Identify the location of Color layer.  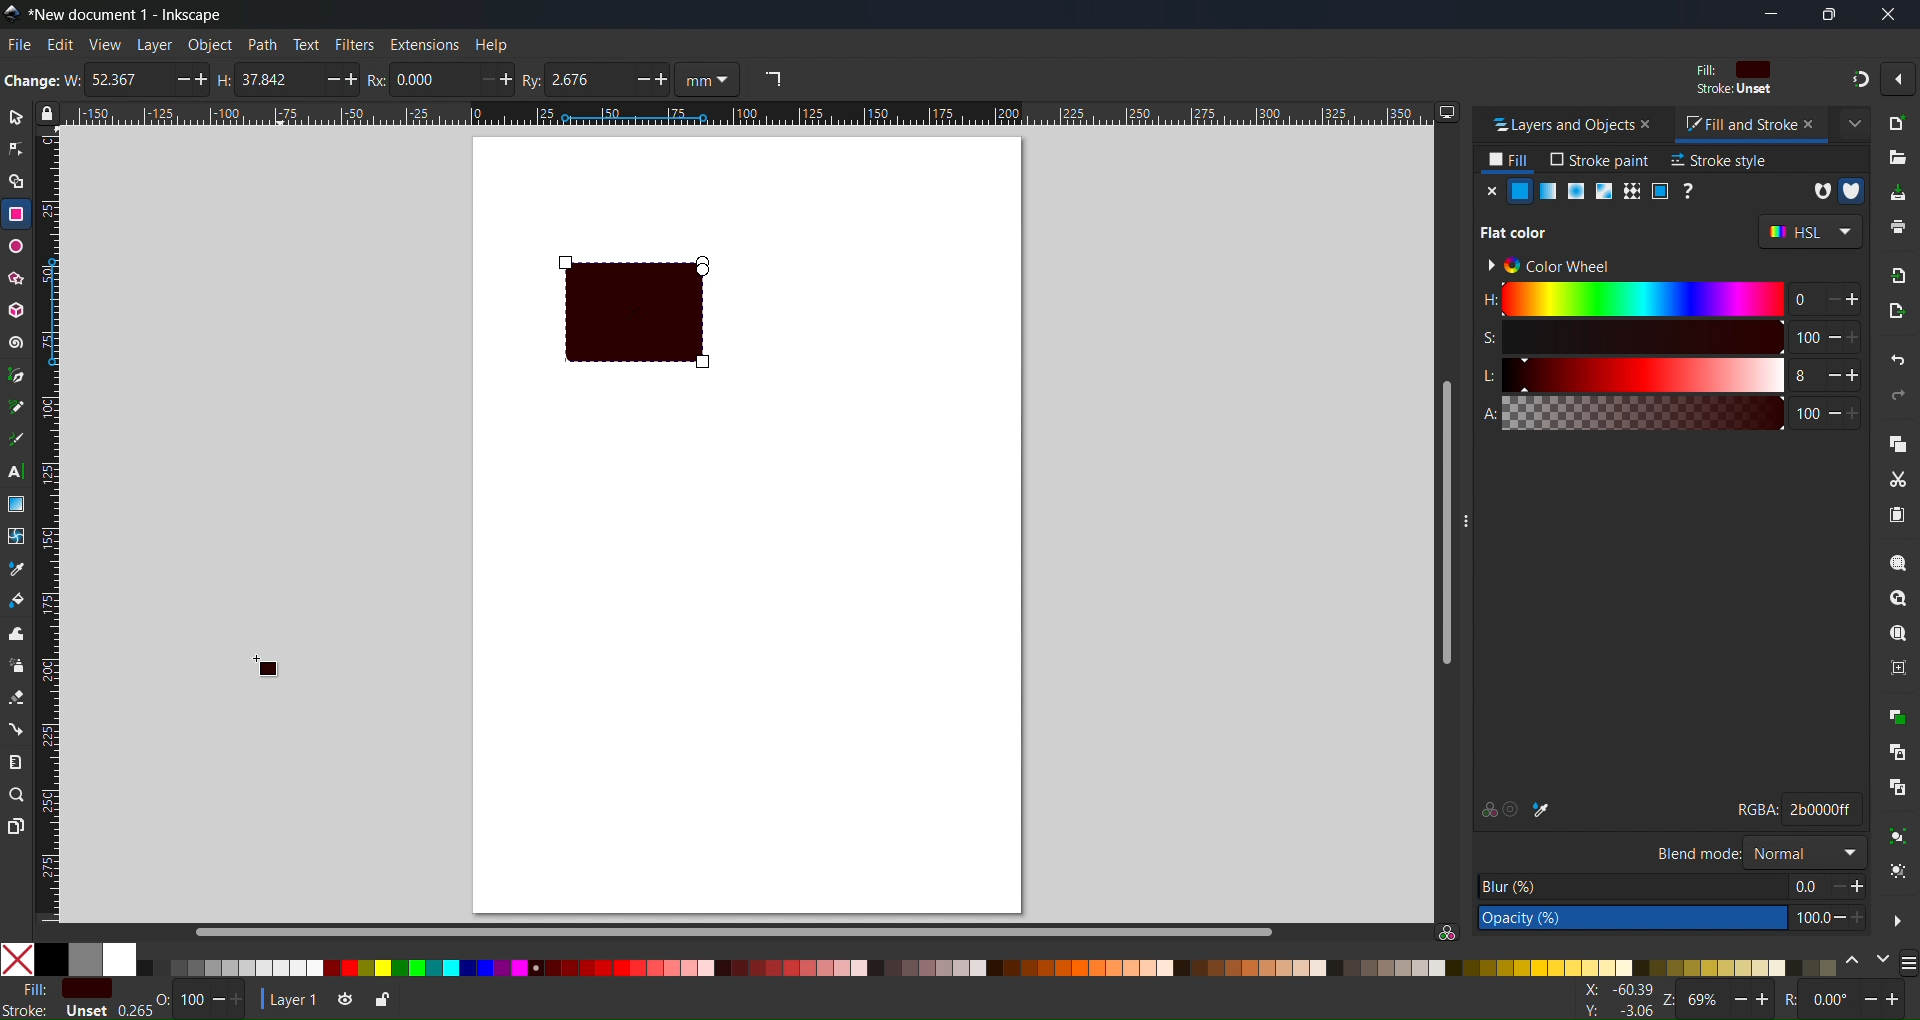
(989, 967).